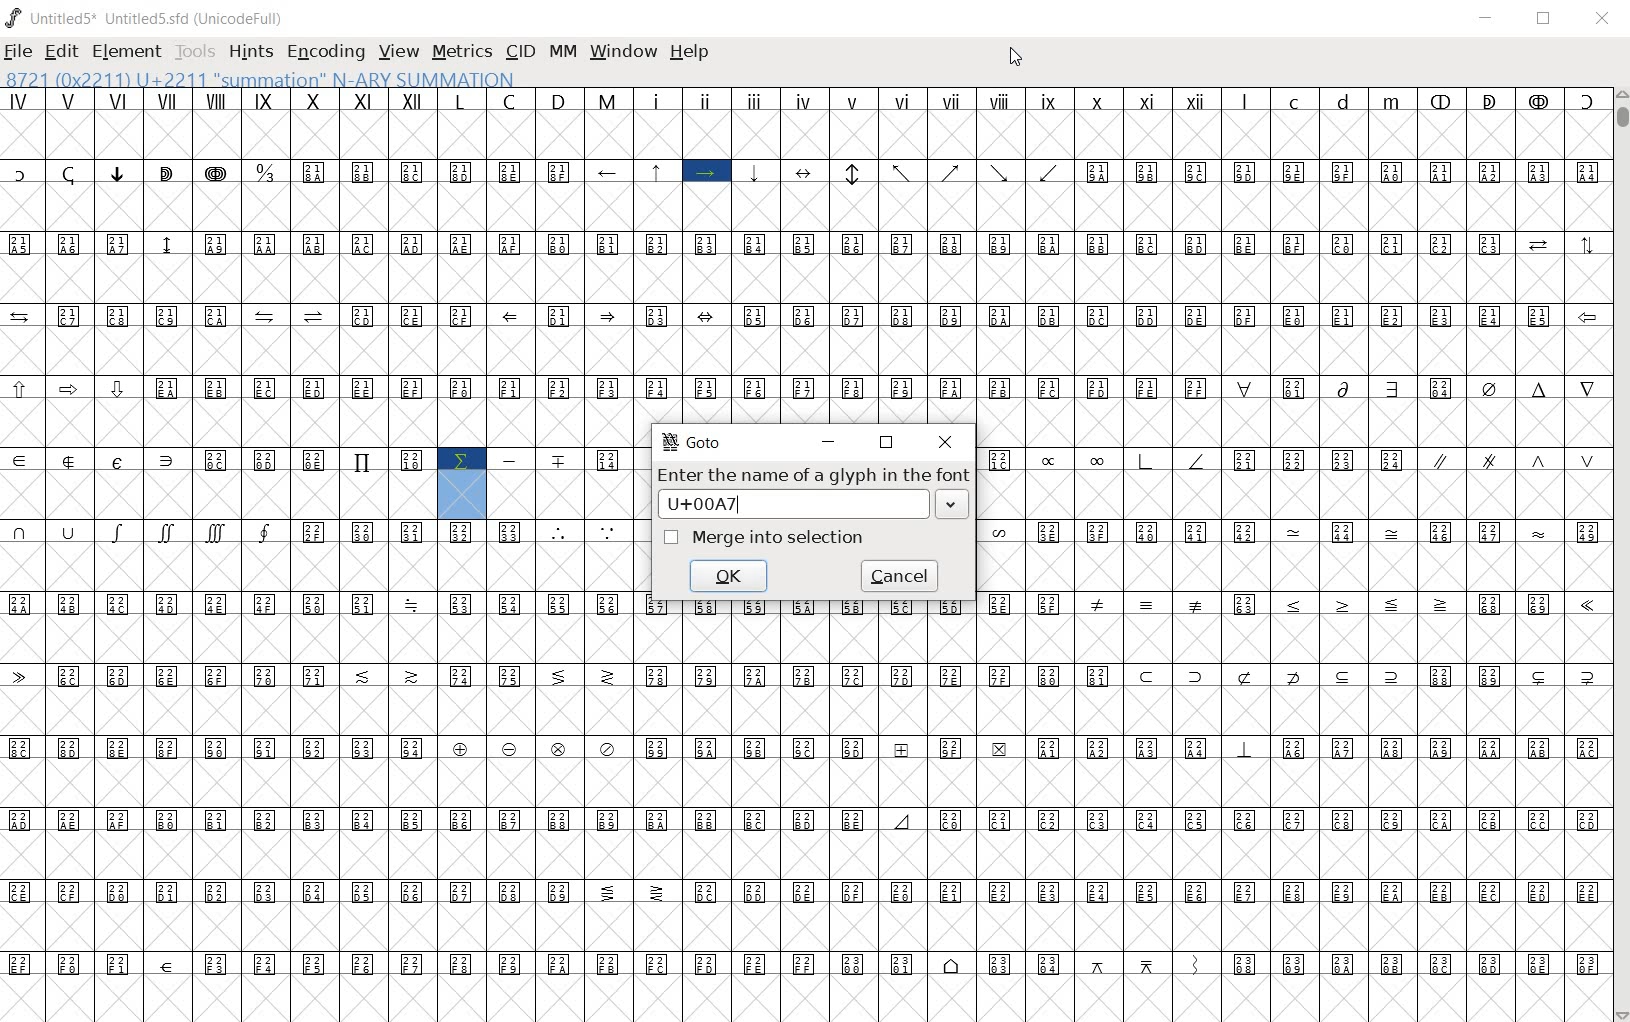 The width and height of the screenshot is (1630, 1022). What do you see at coordinates (328, 606) in the screenshot?
I see `special symbols` at bounding box center [328, 606].